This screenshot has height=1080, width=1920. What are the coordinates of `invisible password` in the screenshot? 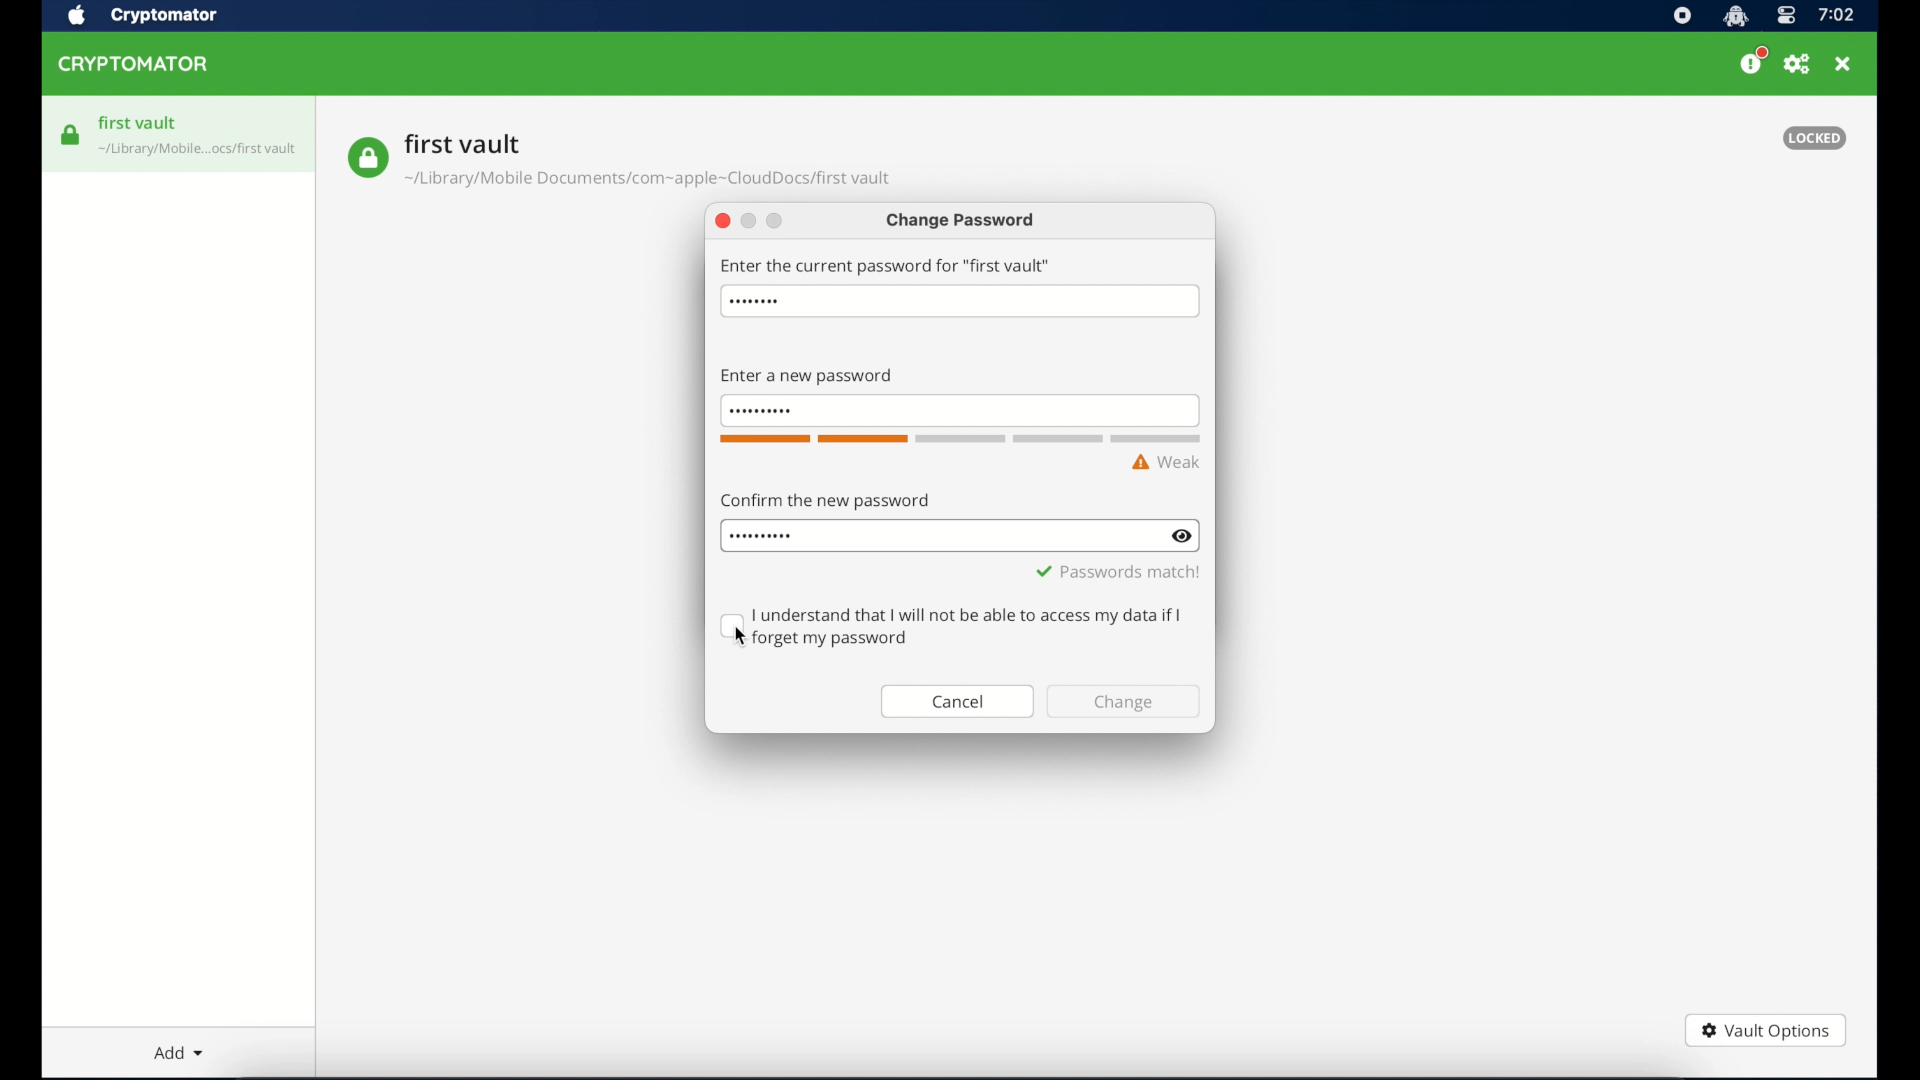 It's located at (761, 537).